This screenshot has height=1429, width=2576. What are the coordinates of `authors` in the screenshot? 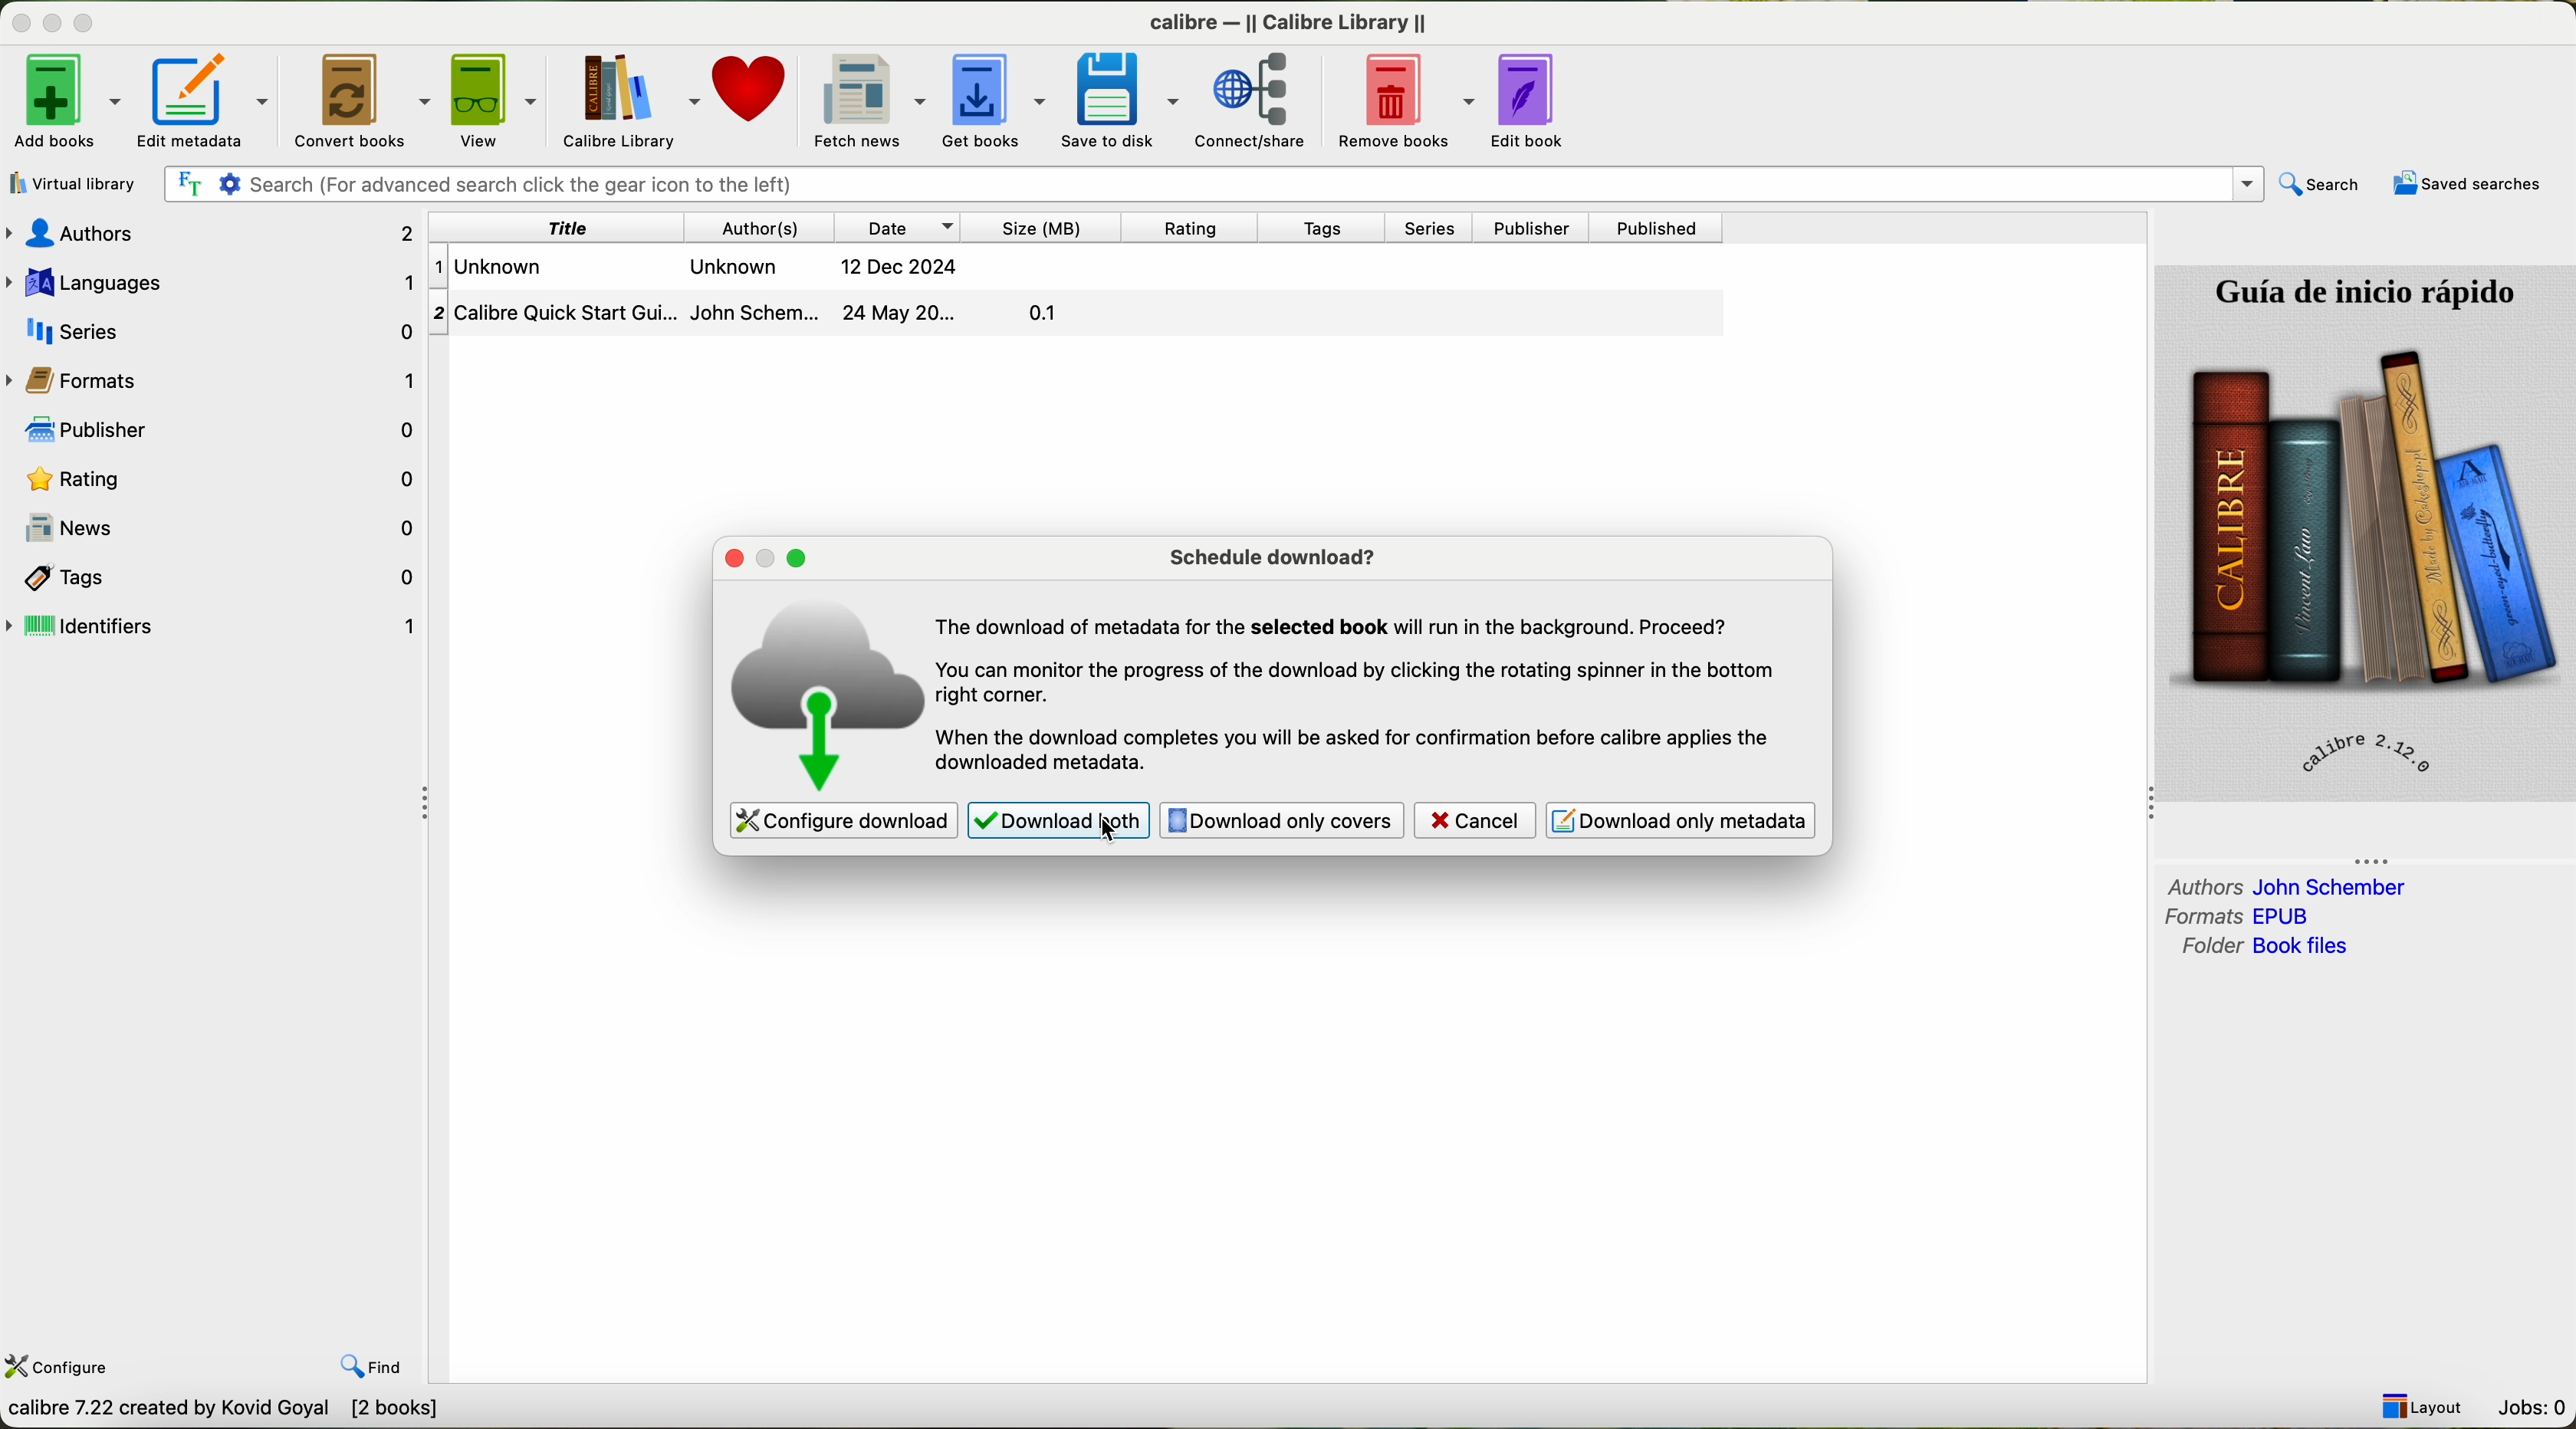 It's located at (753, 226).